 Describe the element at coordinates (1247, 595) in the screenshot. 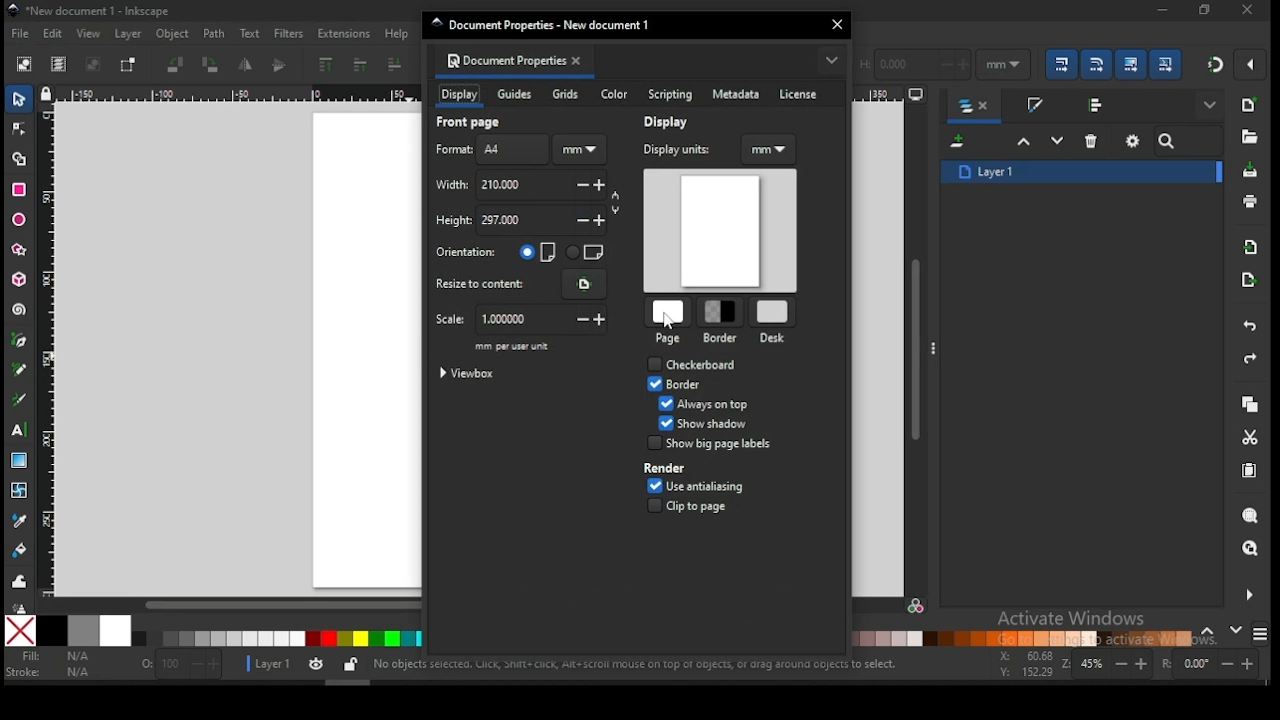

I see `more settings` at that location.